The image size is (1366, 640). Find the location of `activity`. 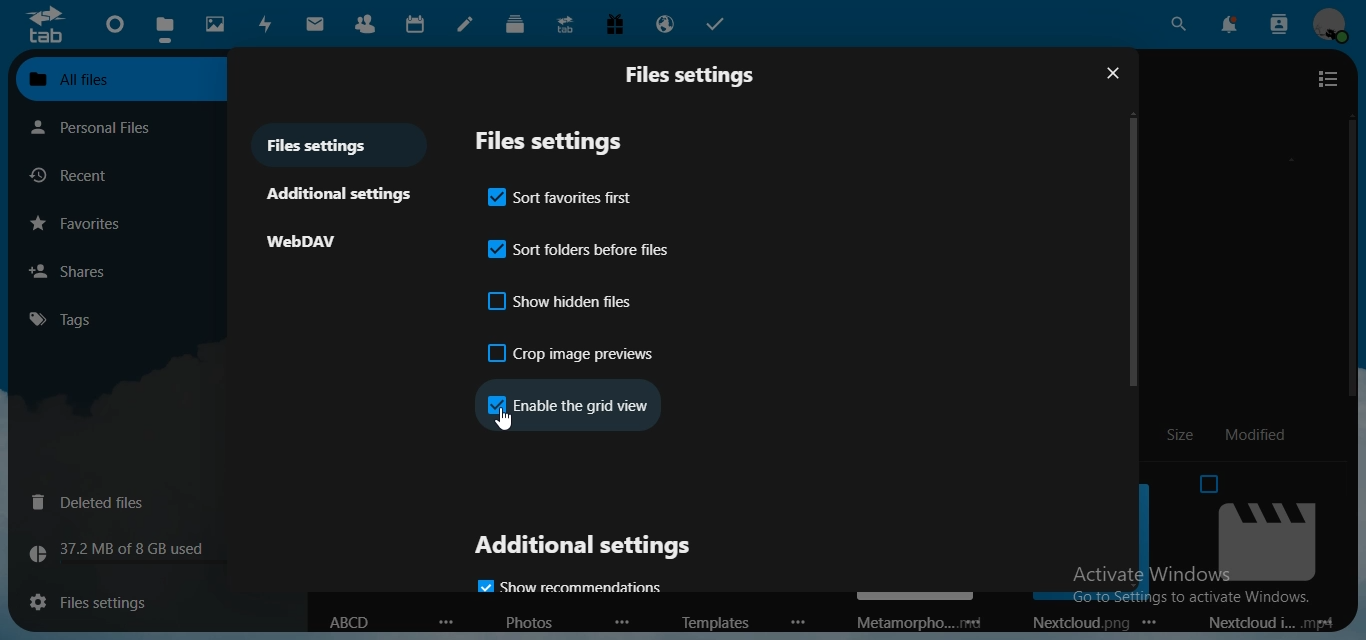

activity is located at coordinates (264, 24).